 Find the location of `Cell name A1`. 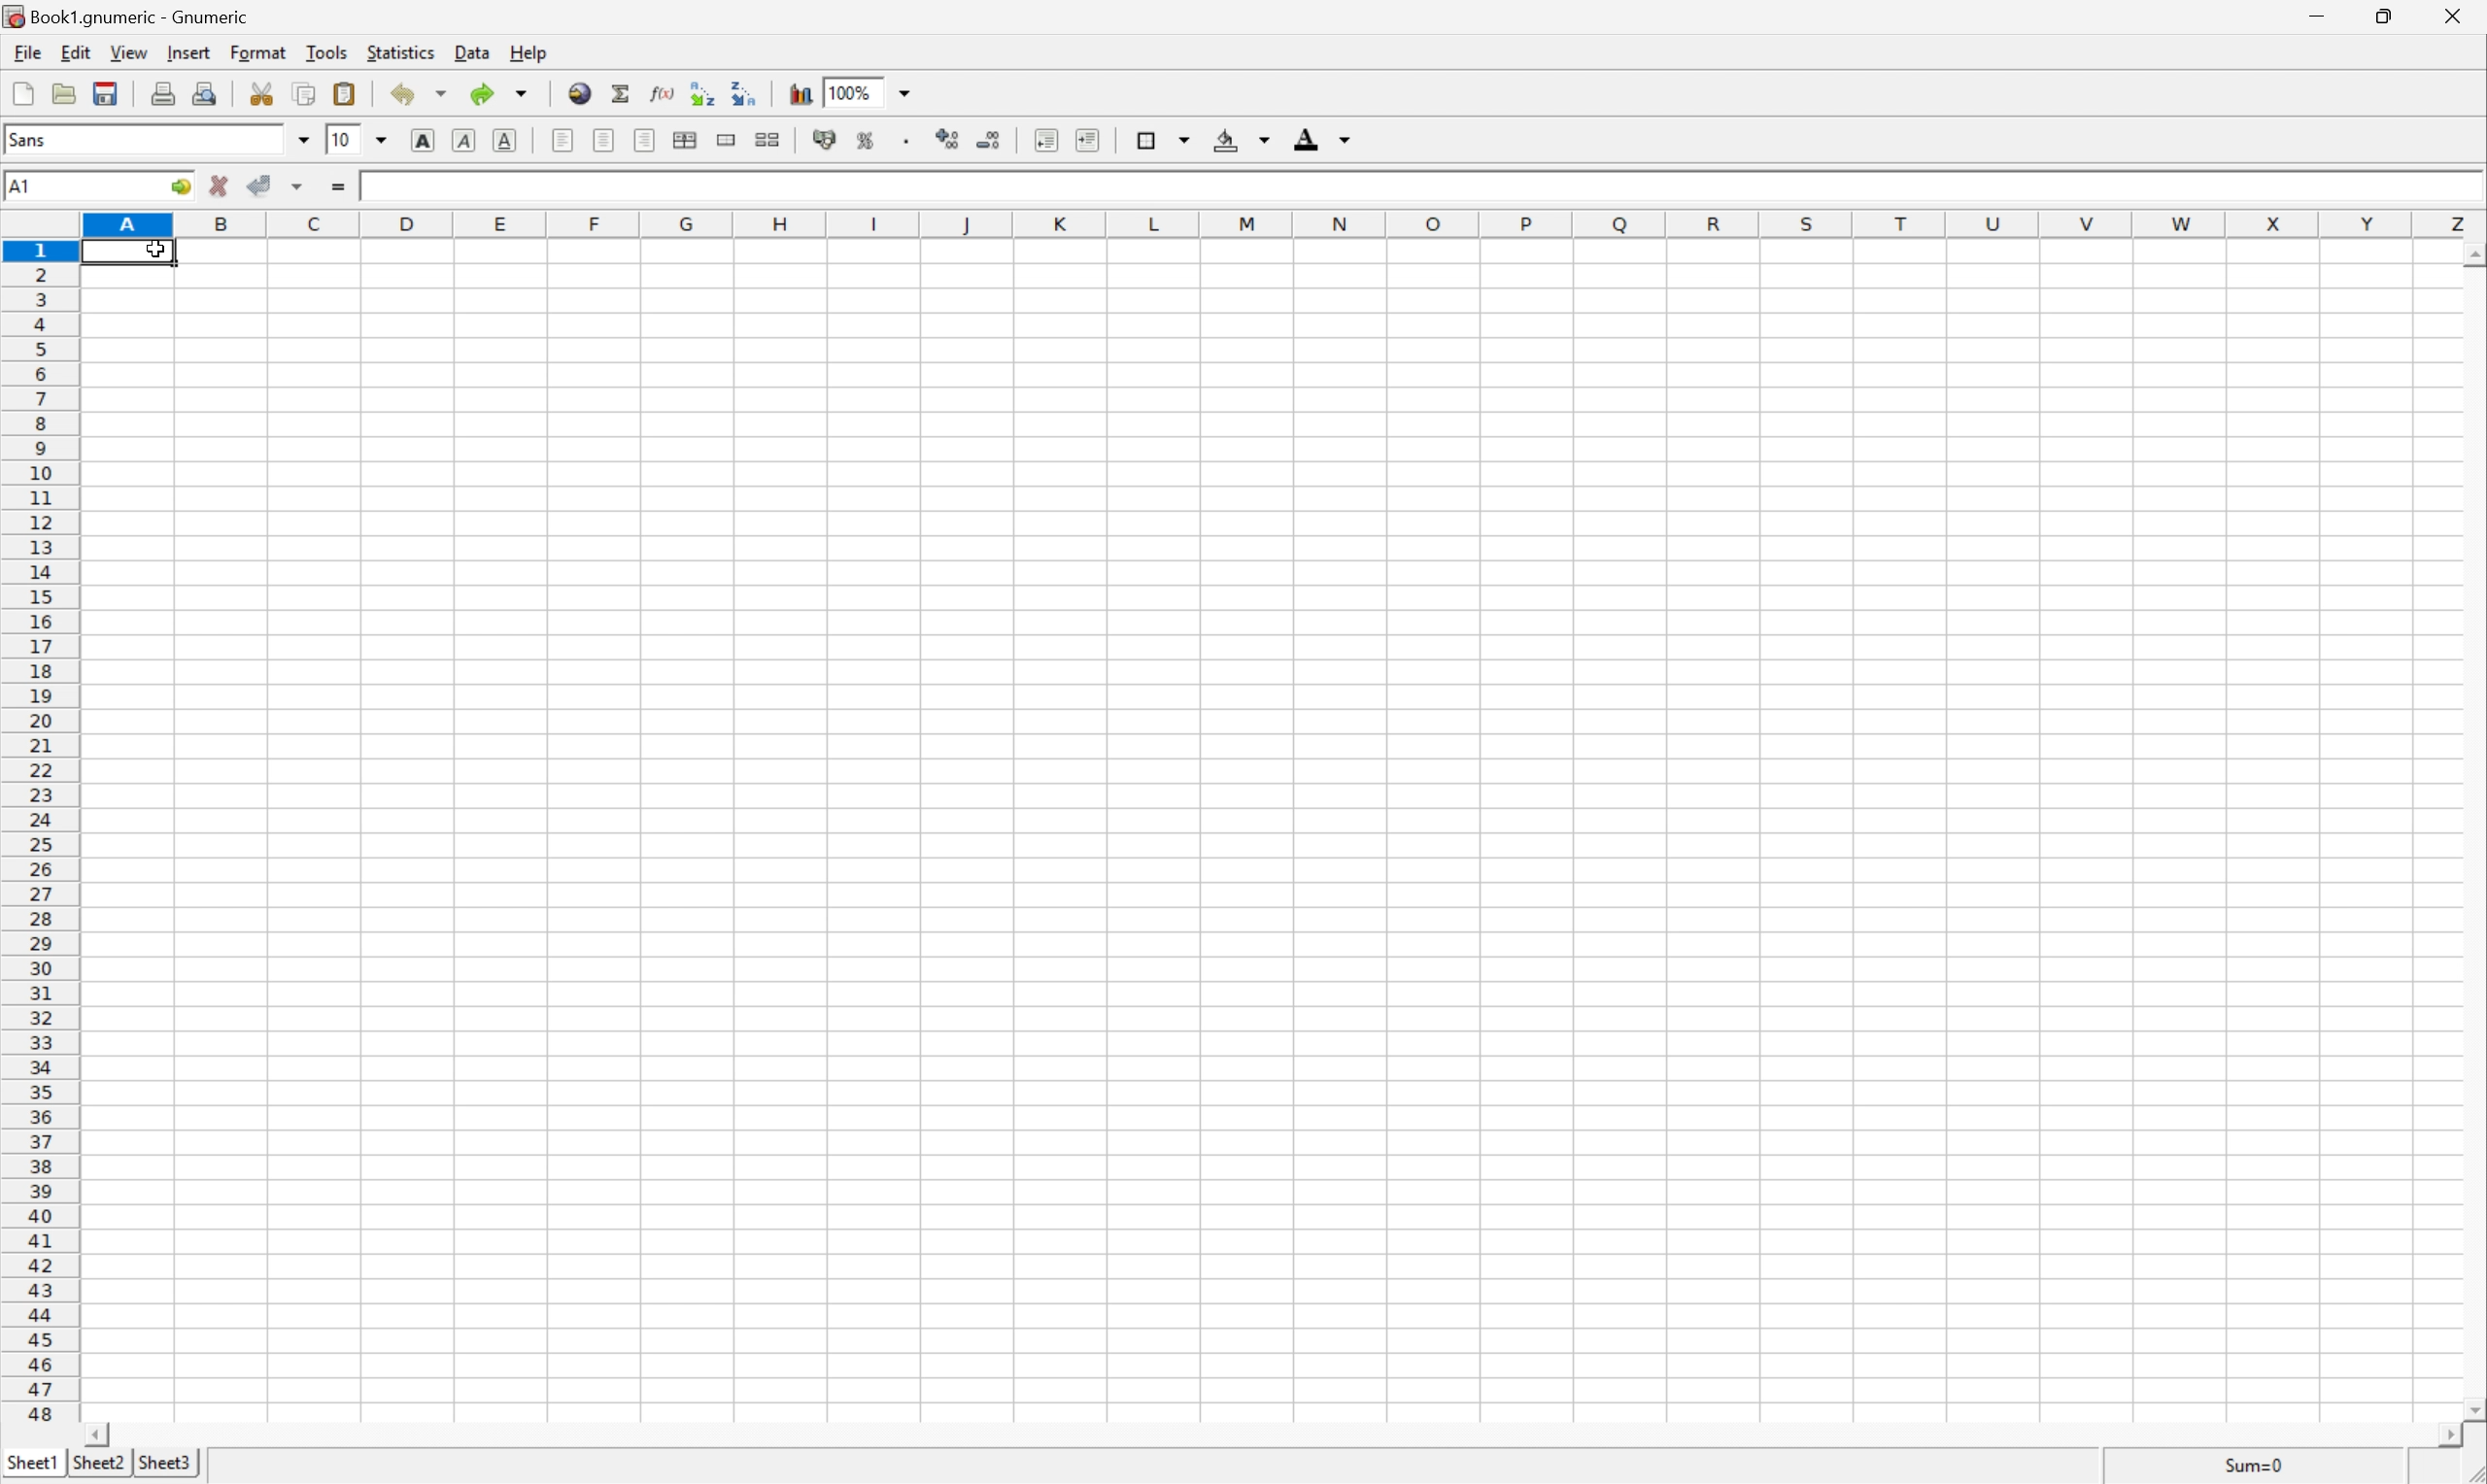

Cell name A1 is located at coordinates (76, 187).